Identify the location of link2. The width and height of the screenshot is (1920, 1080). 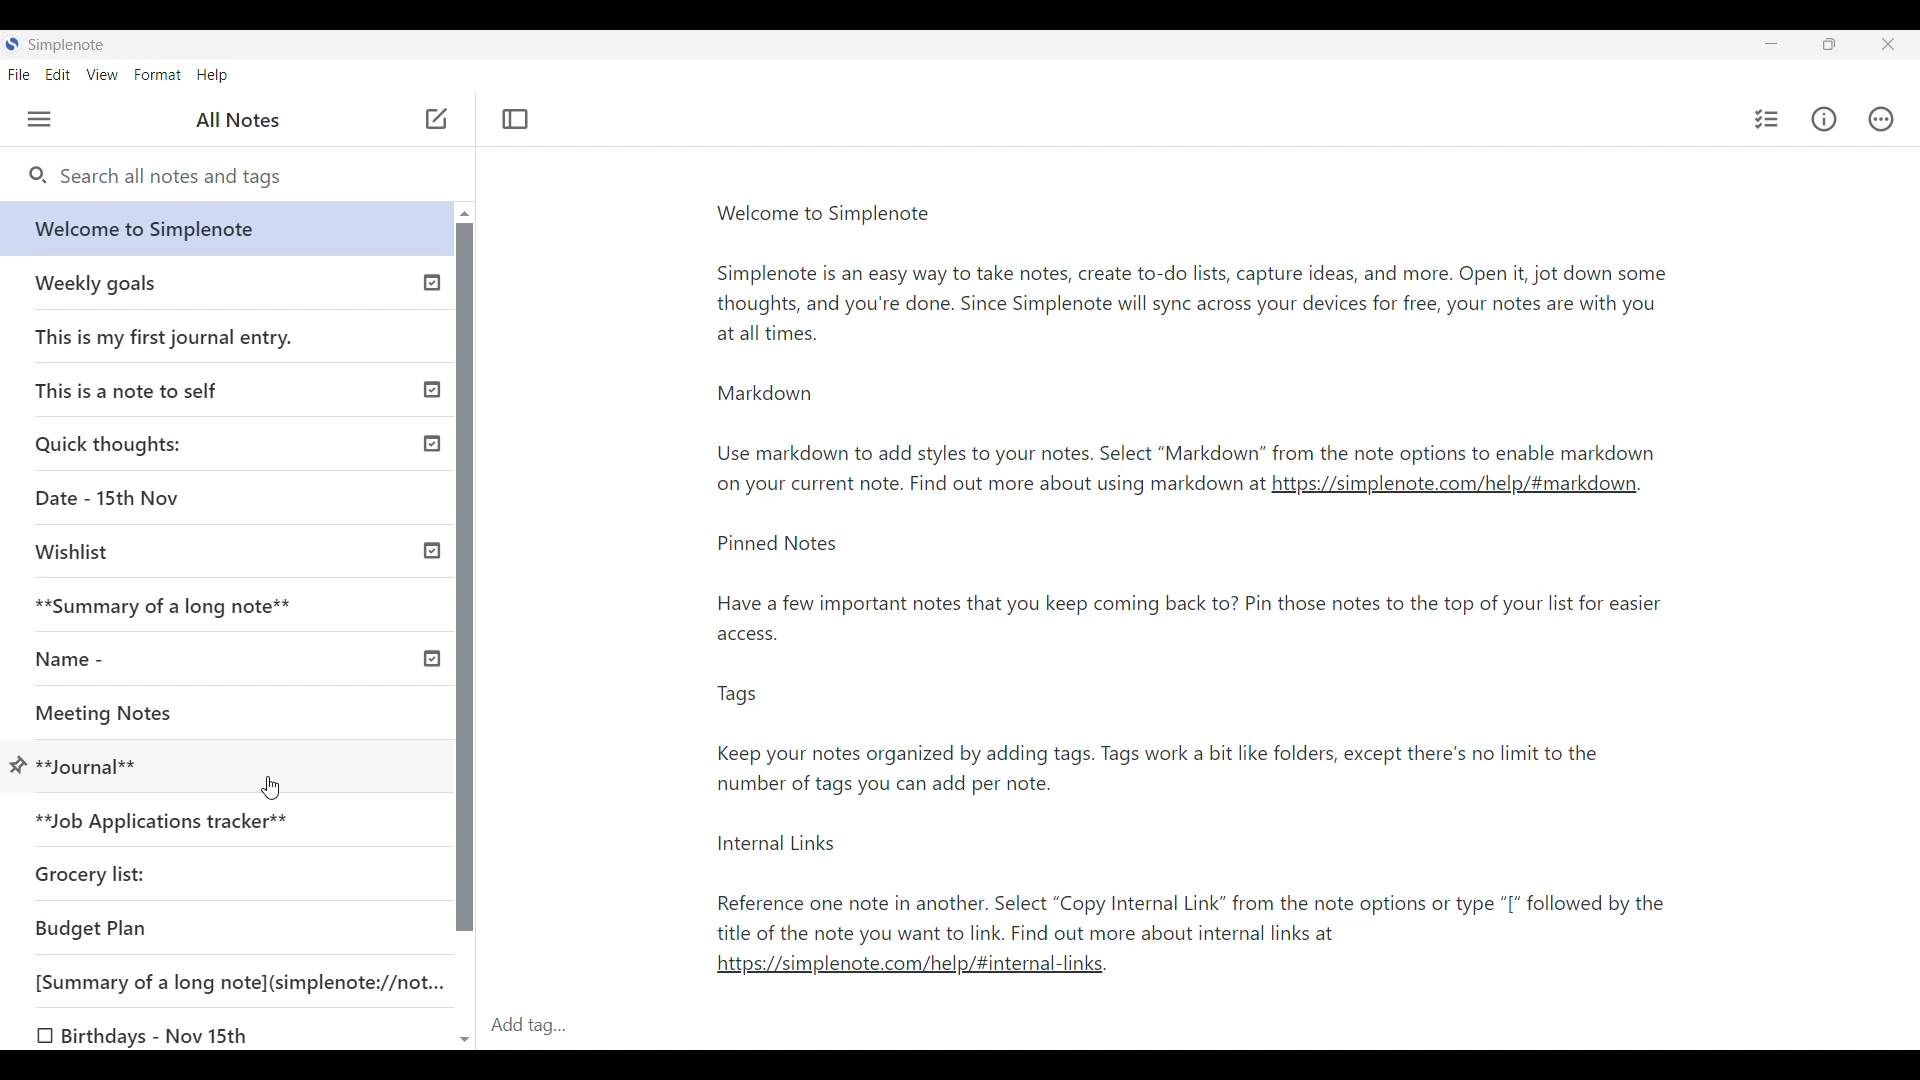
(1458, 485).